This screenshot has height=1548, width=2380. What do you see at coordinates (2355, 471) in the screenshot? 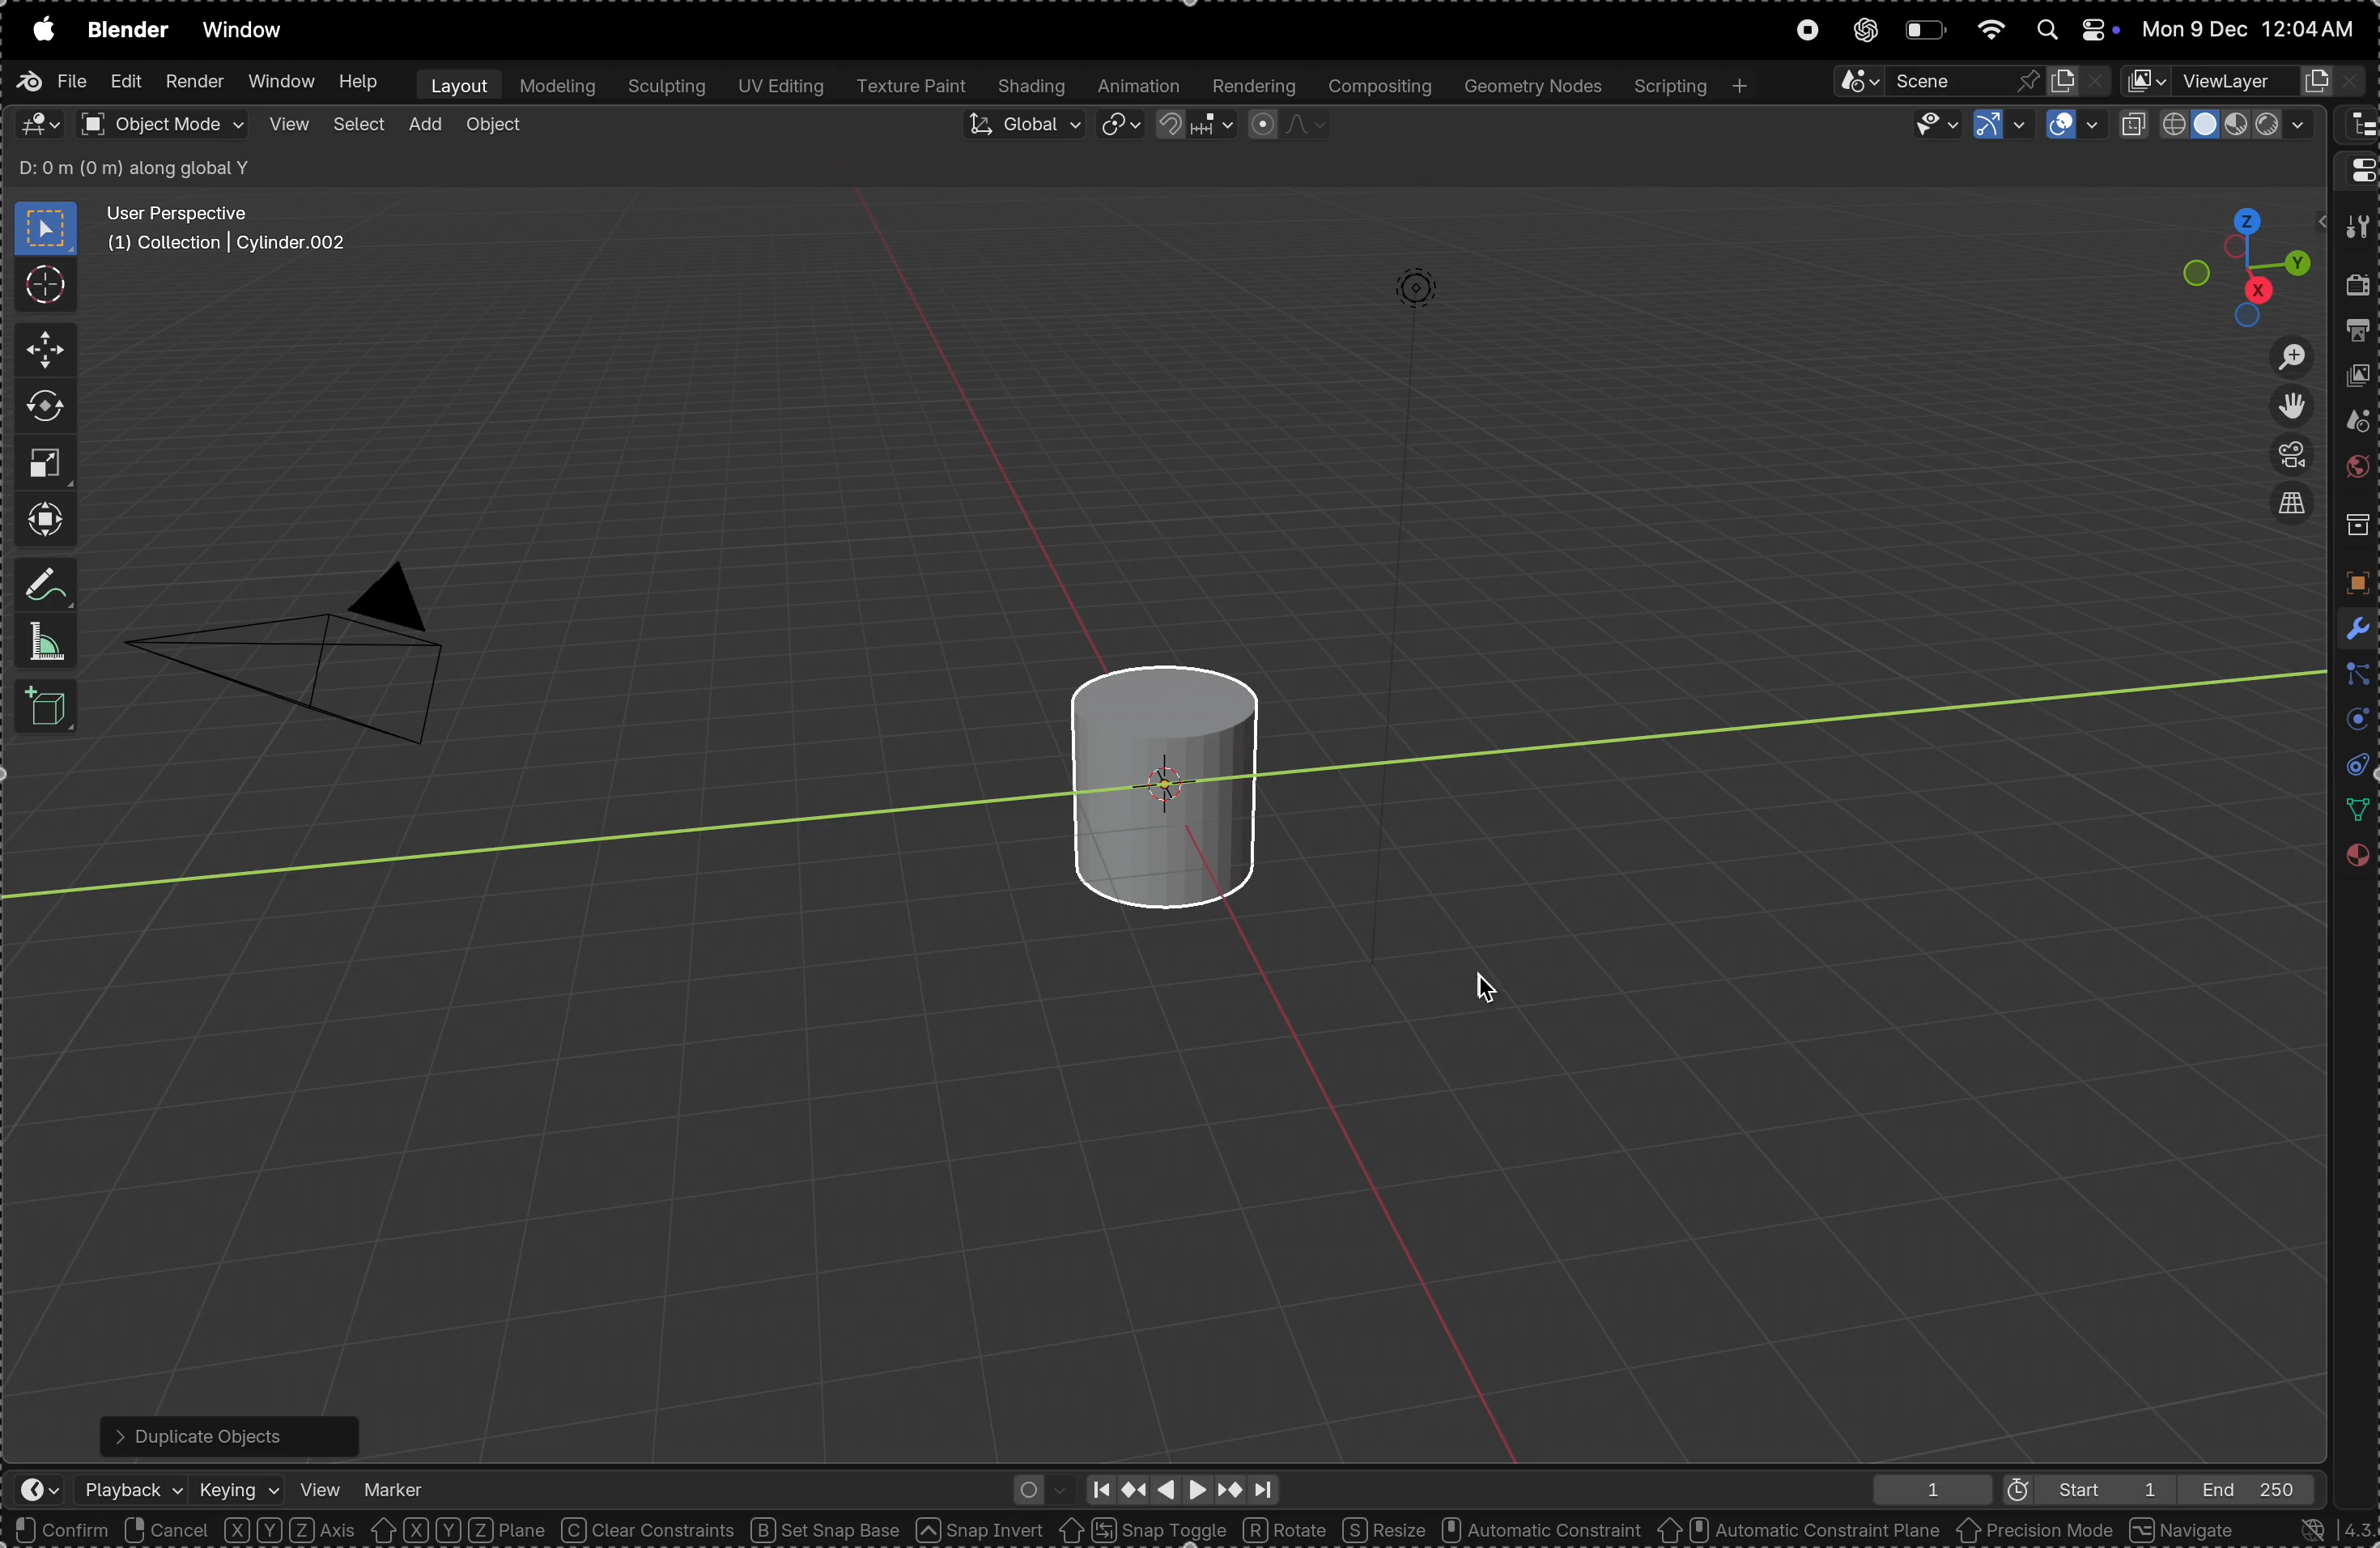
I see `worls` at bounding box center [2355, 471].